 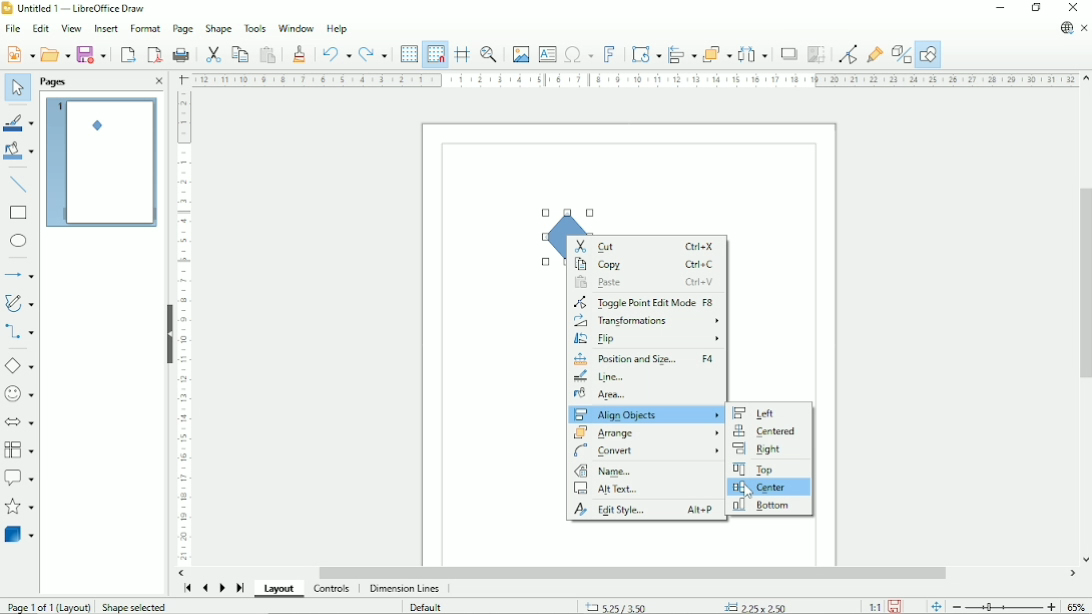 What do you see at coordinates (1085, 559) in the screenshot?
I see `Vertical scroll button` at bounding box center [1085, 559].